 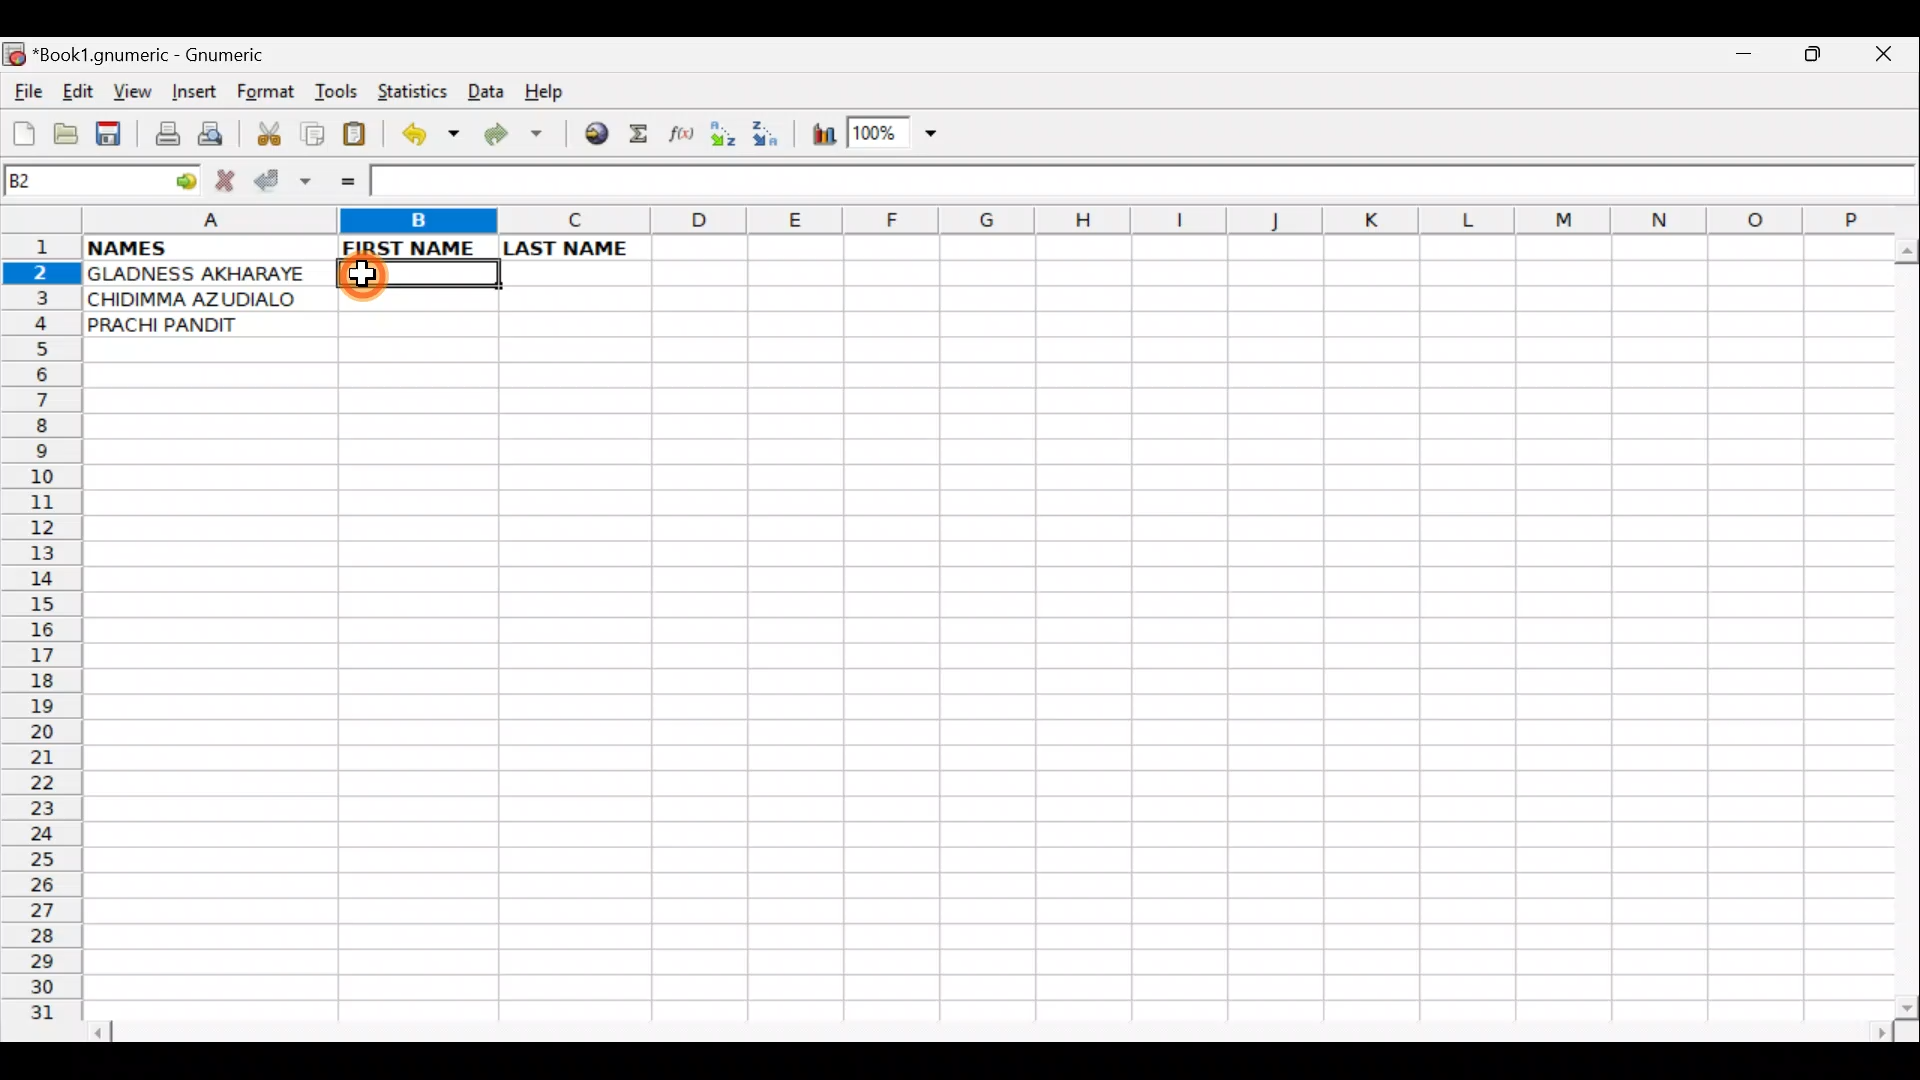 I want to click on Cursor, so click(x=376, y=276).